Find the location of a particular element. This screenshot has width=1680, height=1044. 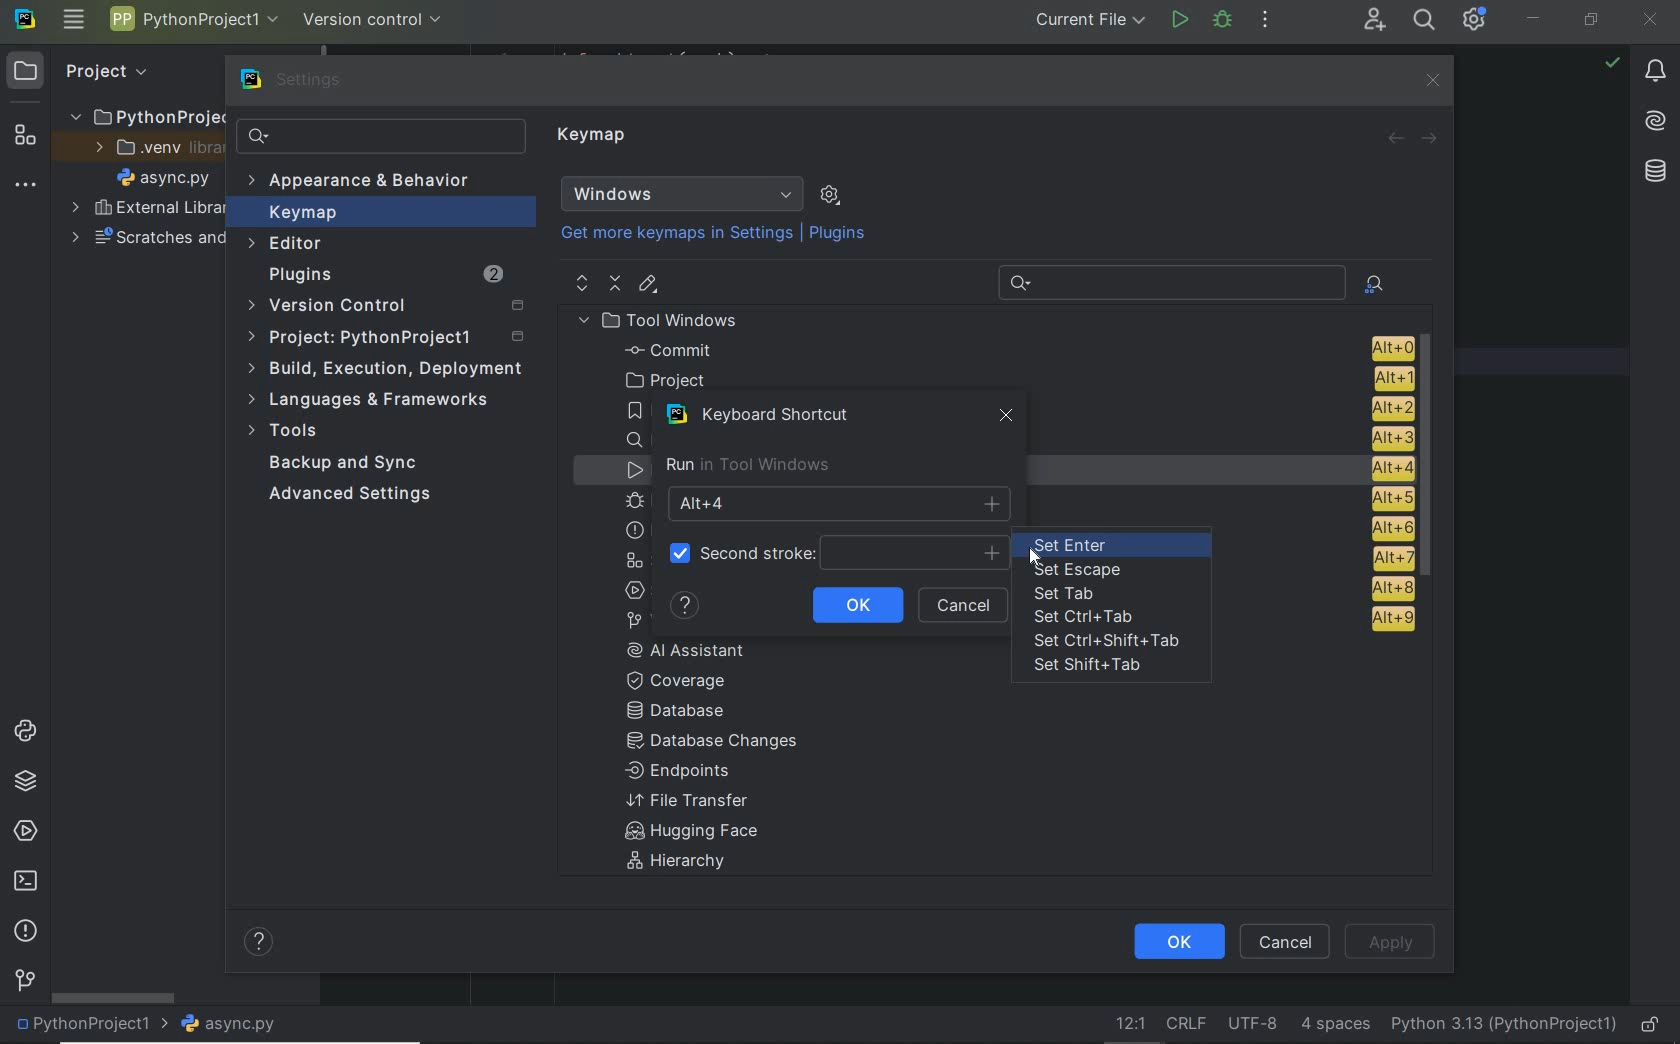

Hierarchy is located at coordinates (687, 864).